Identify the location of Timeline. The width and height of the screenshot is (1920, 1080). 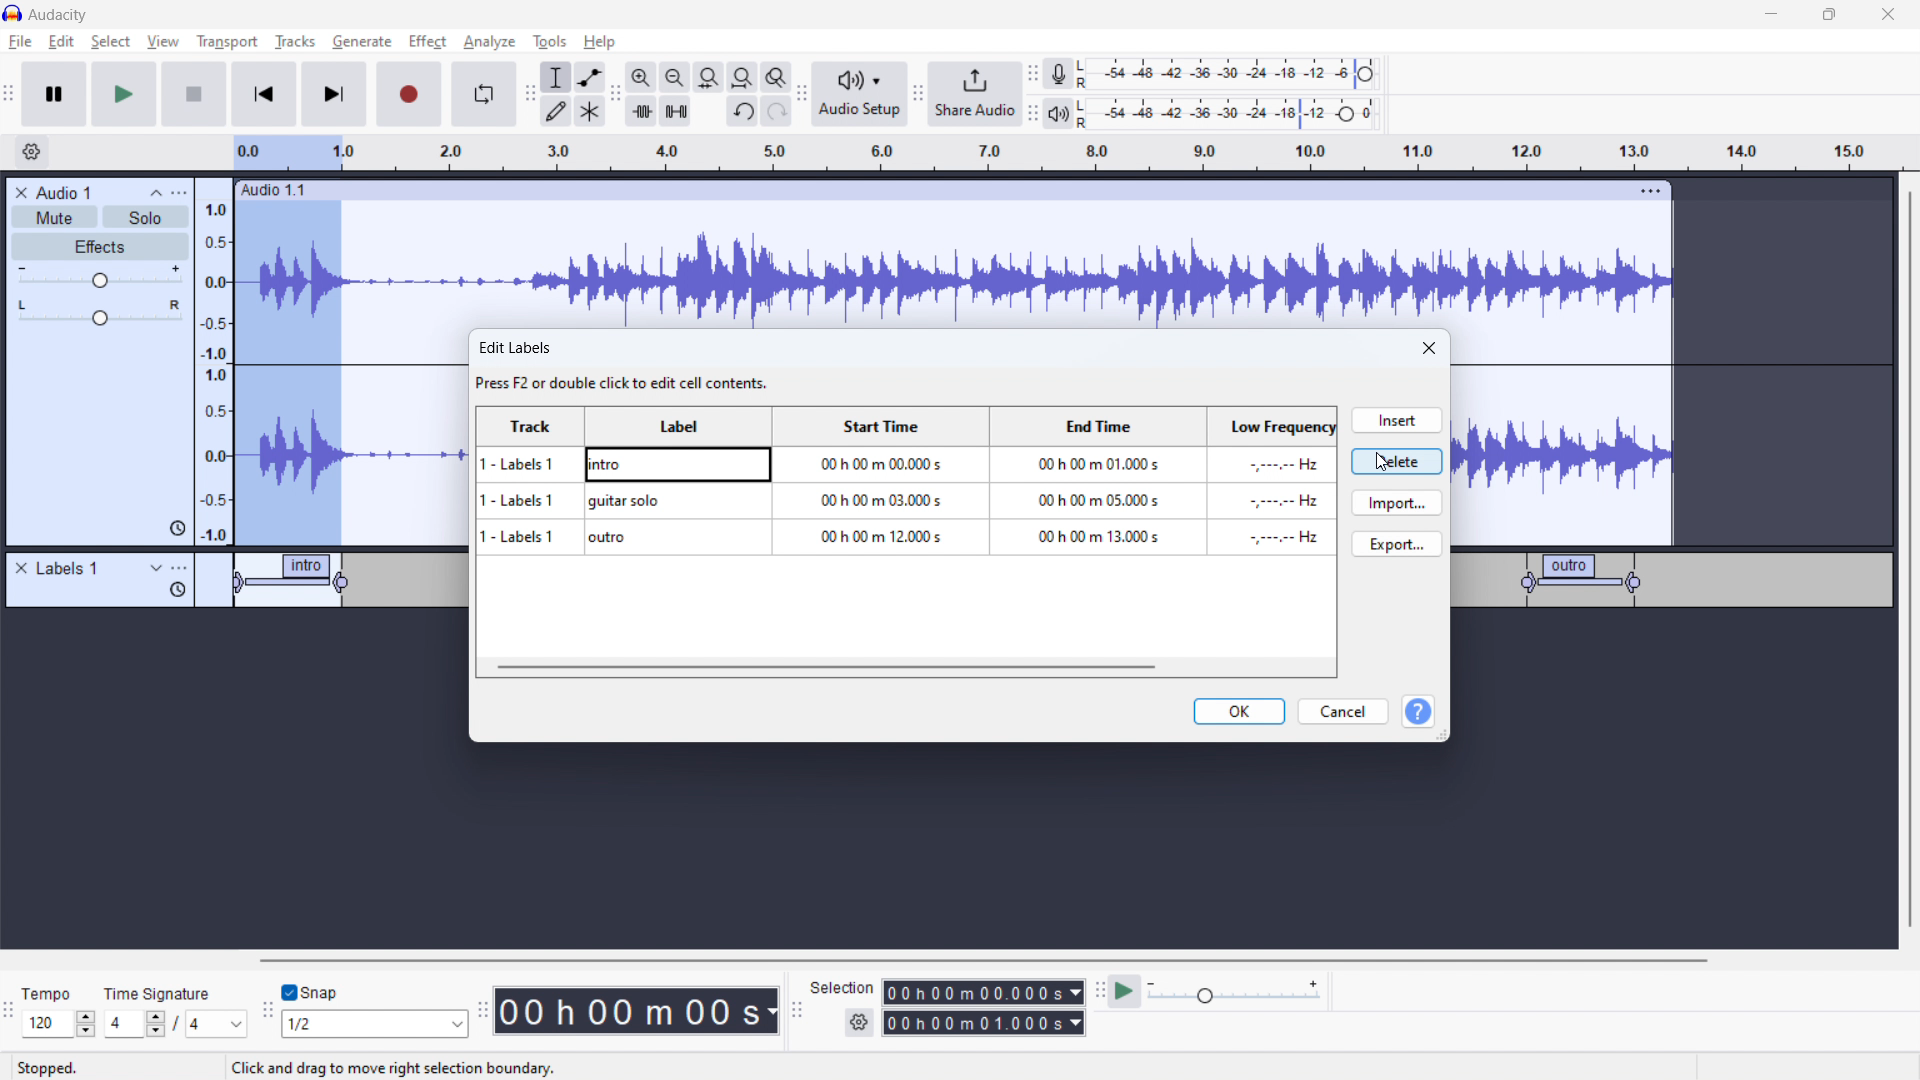
(1671, 675).